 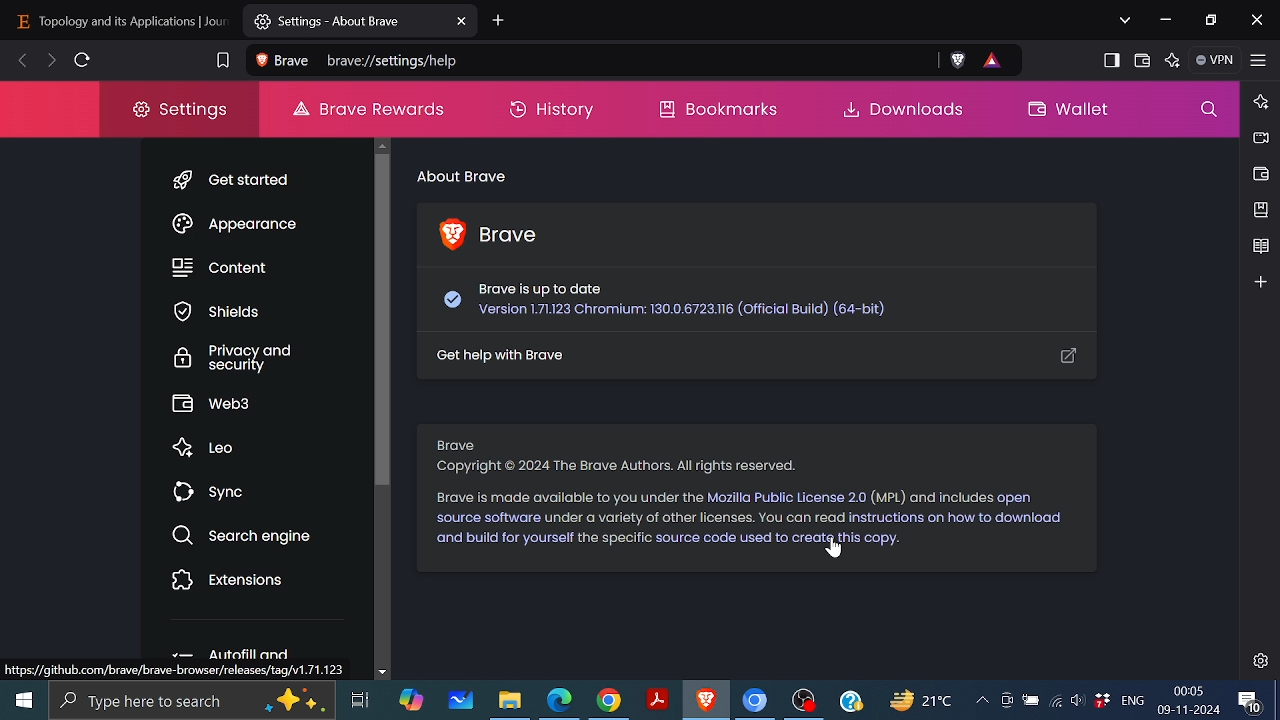 What do you see at coordinates (85, 60) in the screenshot?
I see `Reload` at bounding box center [85, 60].